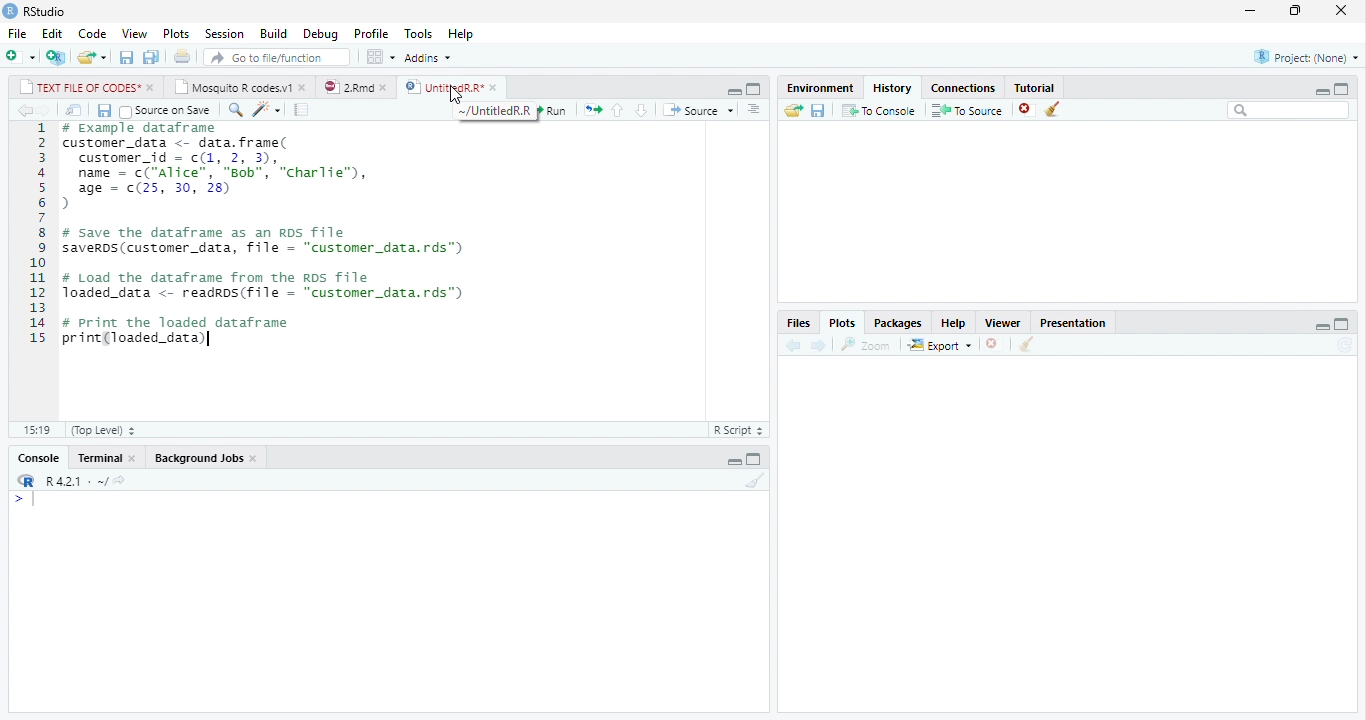 The height and width of the screenshot is (720, 1366). I want to click on Run, so click(554, 110).